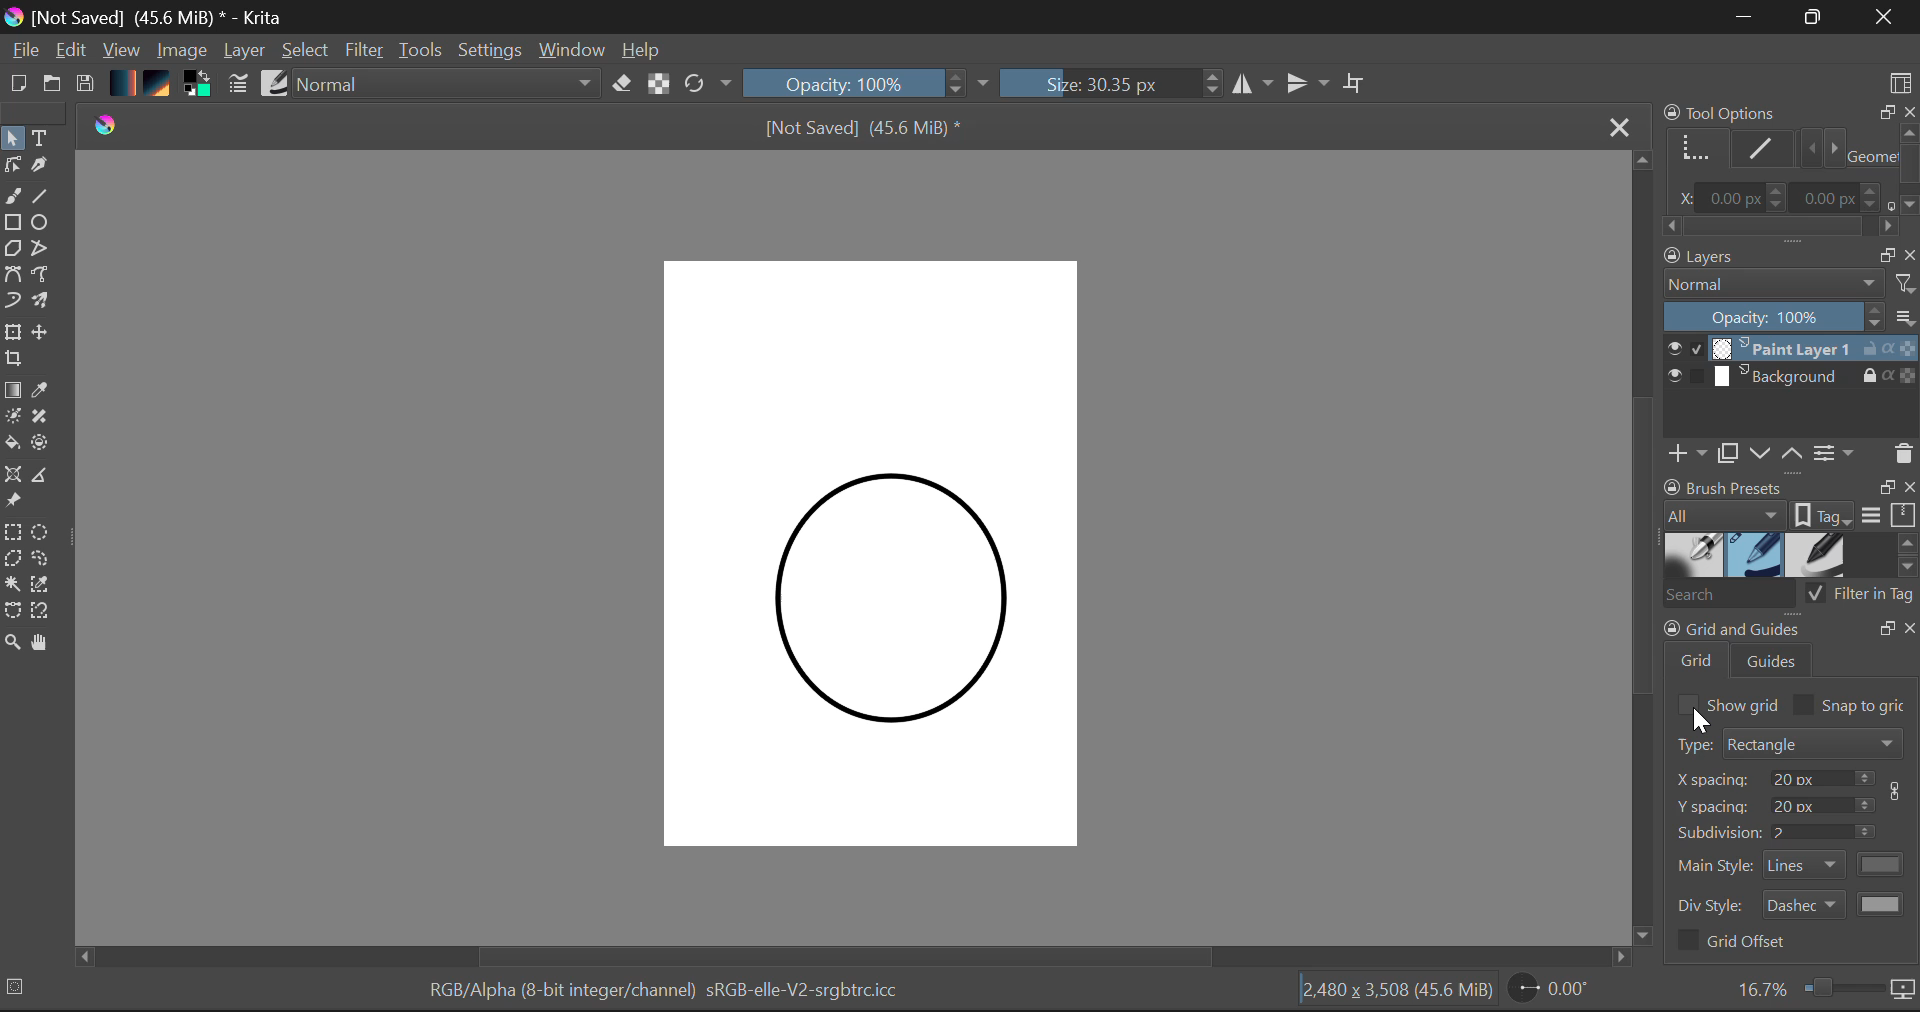 The height and width of the screenshot is (1012, 1920). What do you see at coordinates (1254, 84) in the screenshot?
I see `Vertical Mirror Flip` at bounding box center [1254, 84].